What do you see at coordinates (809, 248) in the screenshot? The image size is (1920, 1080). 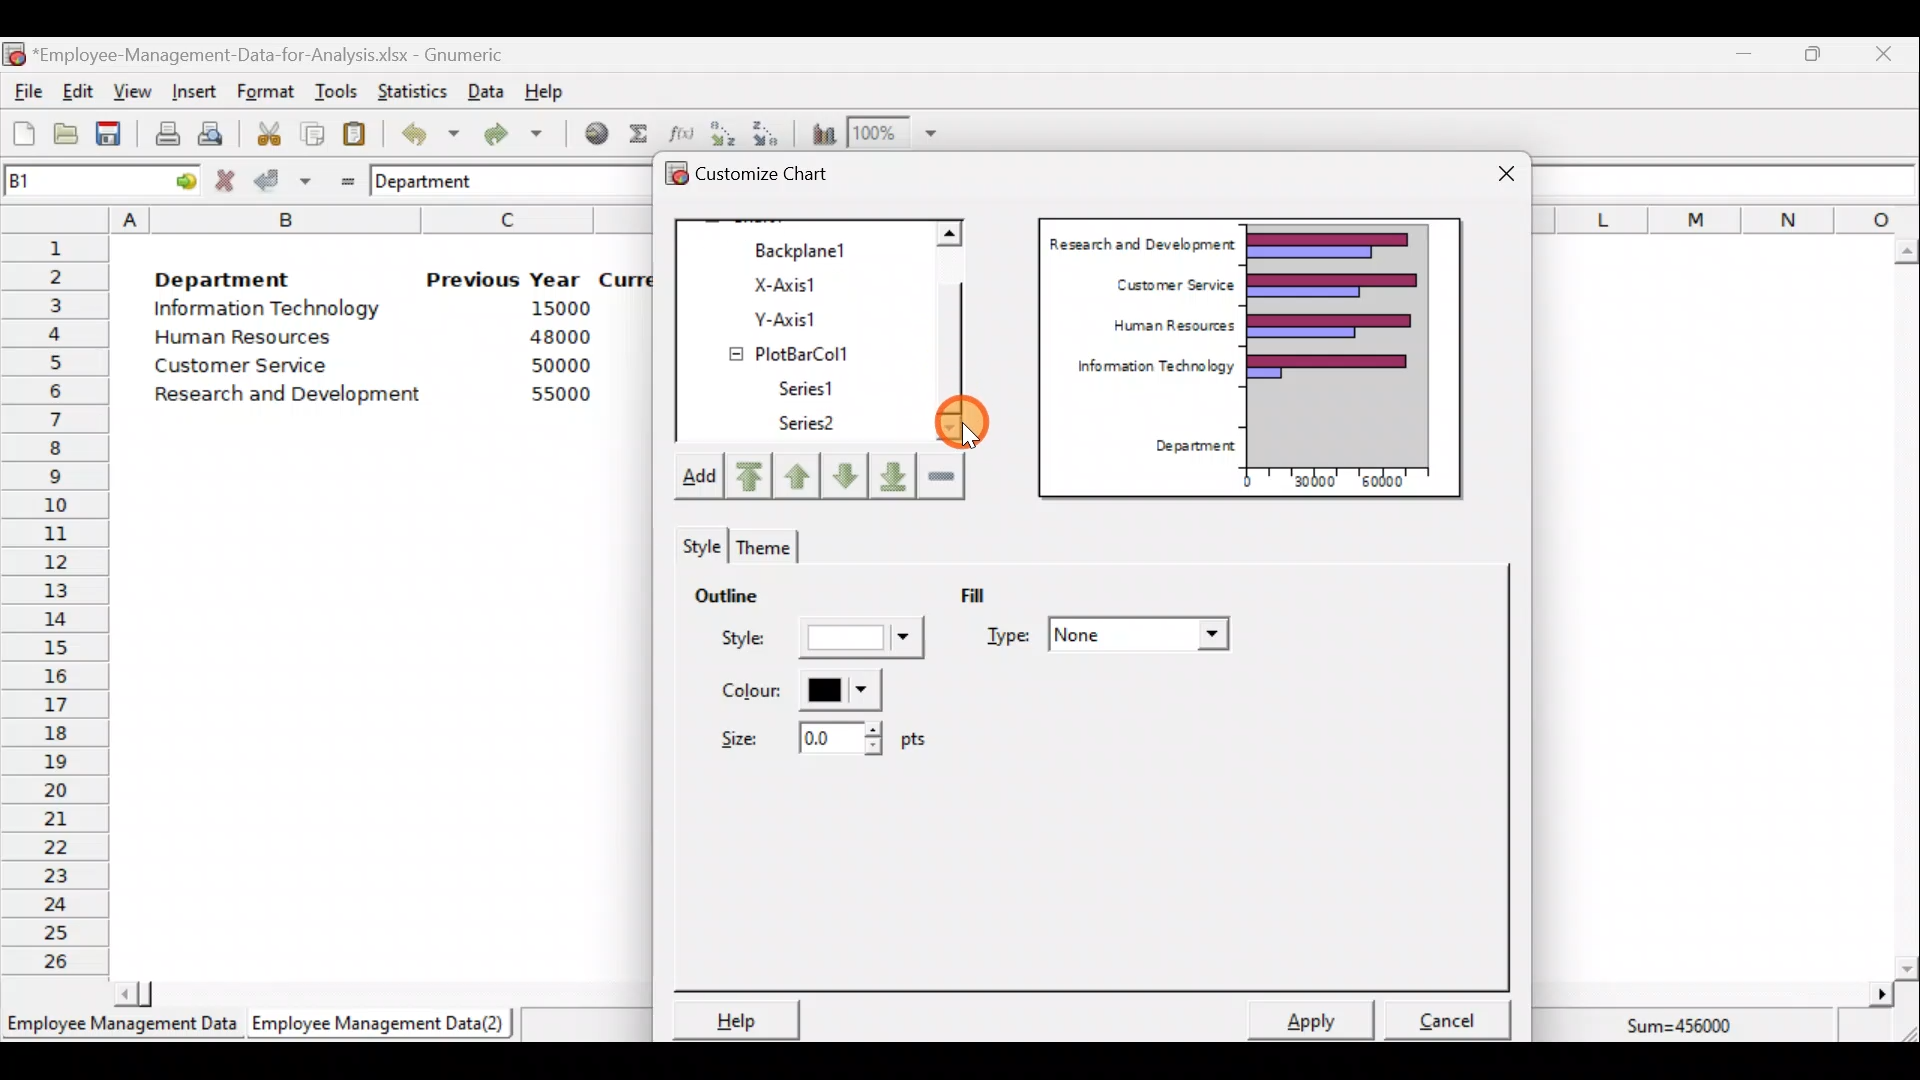 I see `Backplane1` at bounding box center [809, 248].